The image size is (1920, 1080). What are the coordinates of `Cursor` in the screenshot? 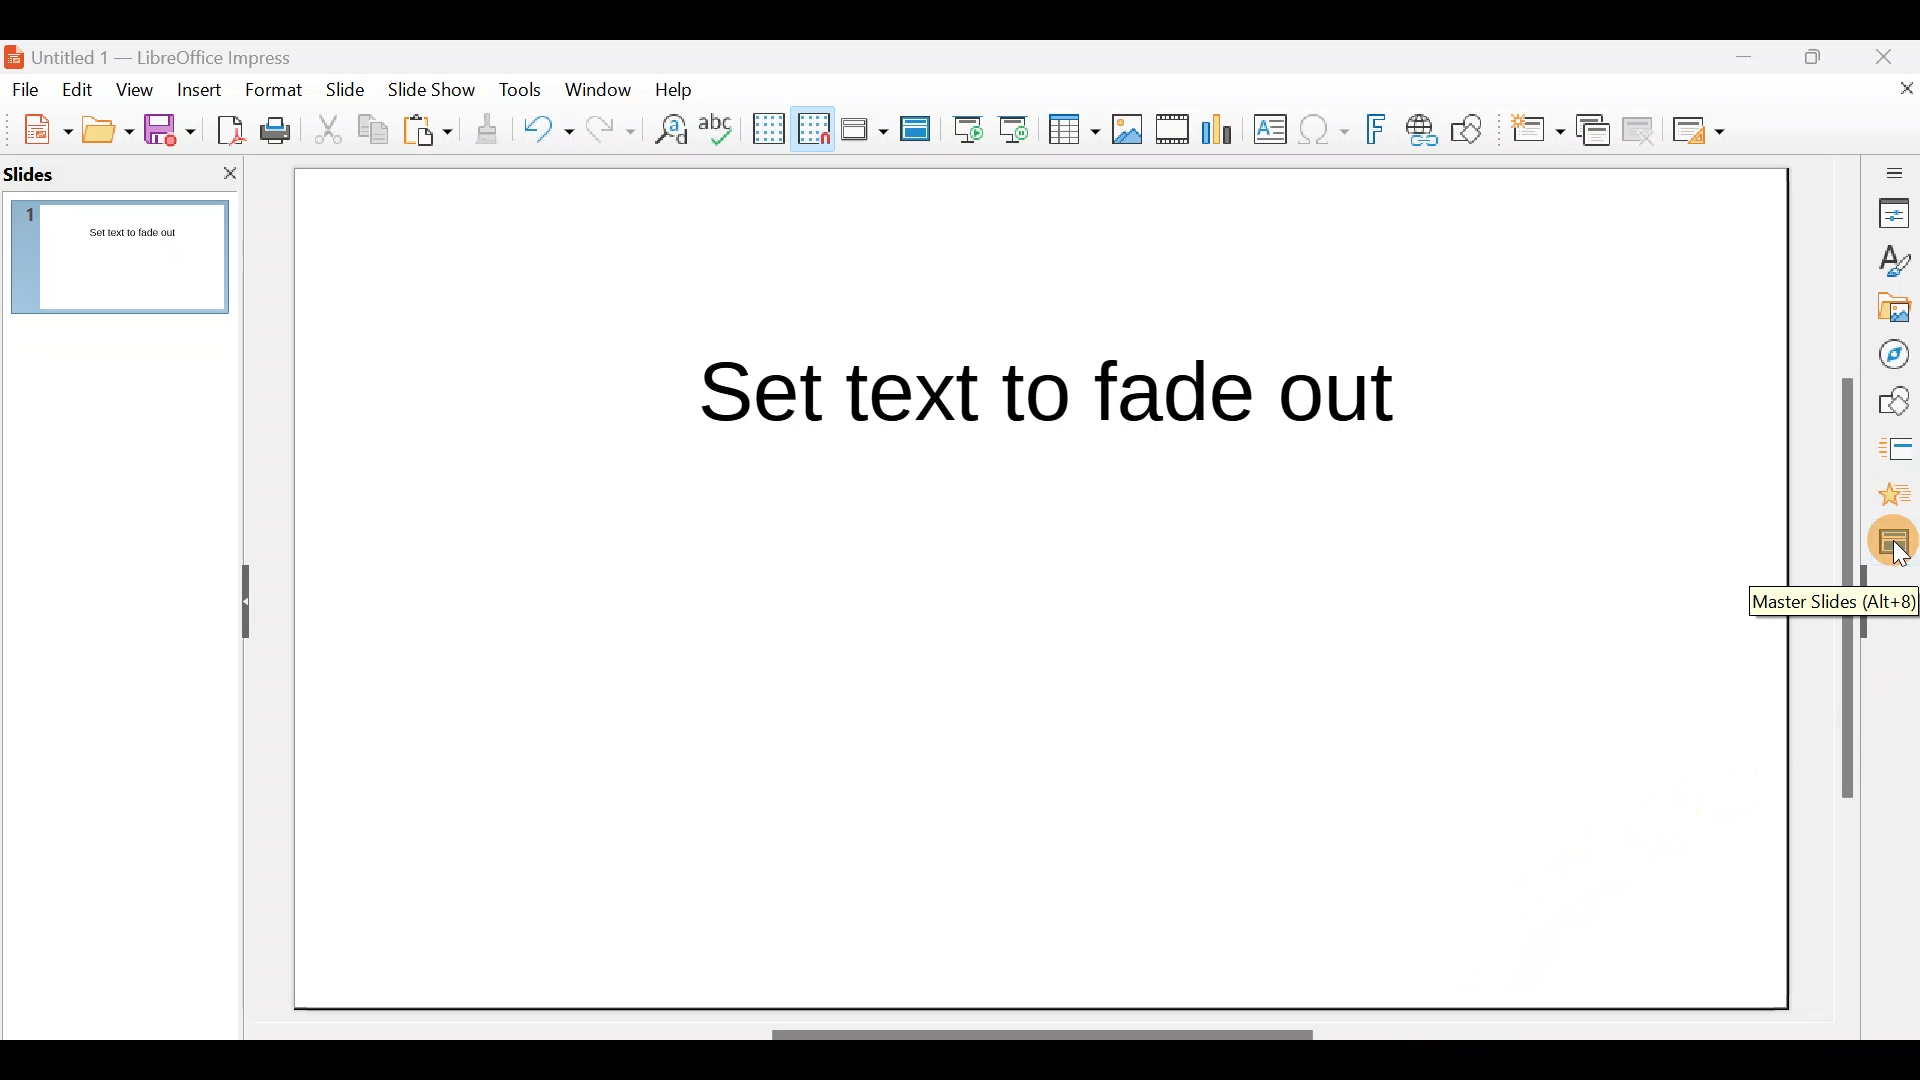 It's located at (1898, 558).